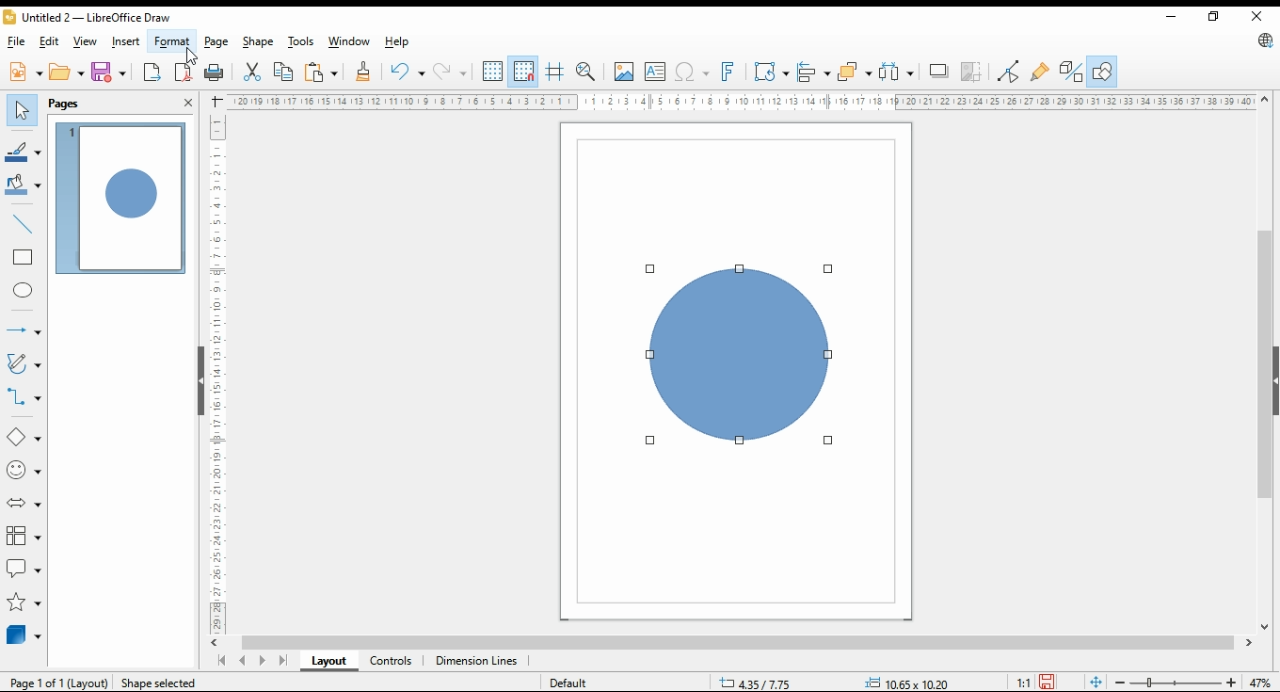 The height and width of the screenshot is (692, 1280). What do you see at coordinates (731, 72) in the screenshot?
I see `insert fontwork text` at bounding box center [731, 72].